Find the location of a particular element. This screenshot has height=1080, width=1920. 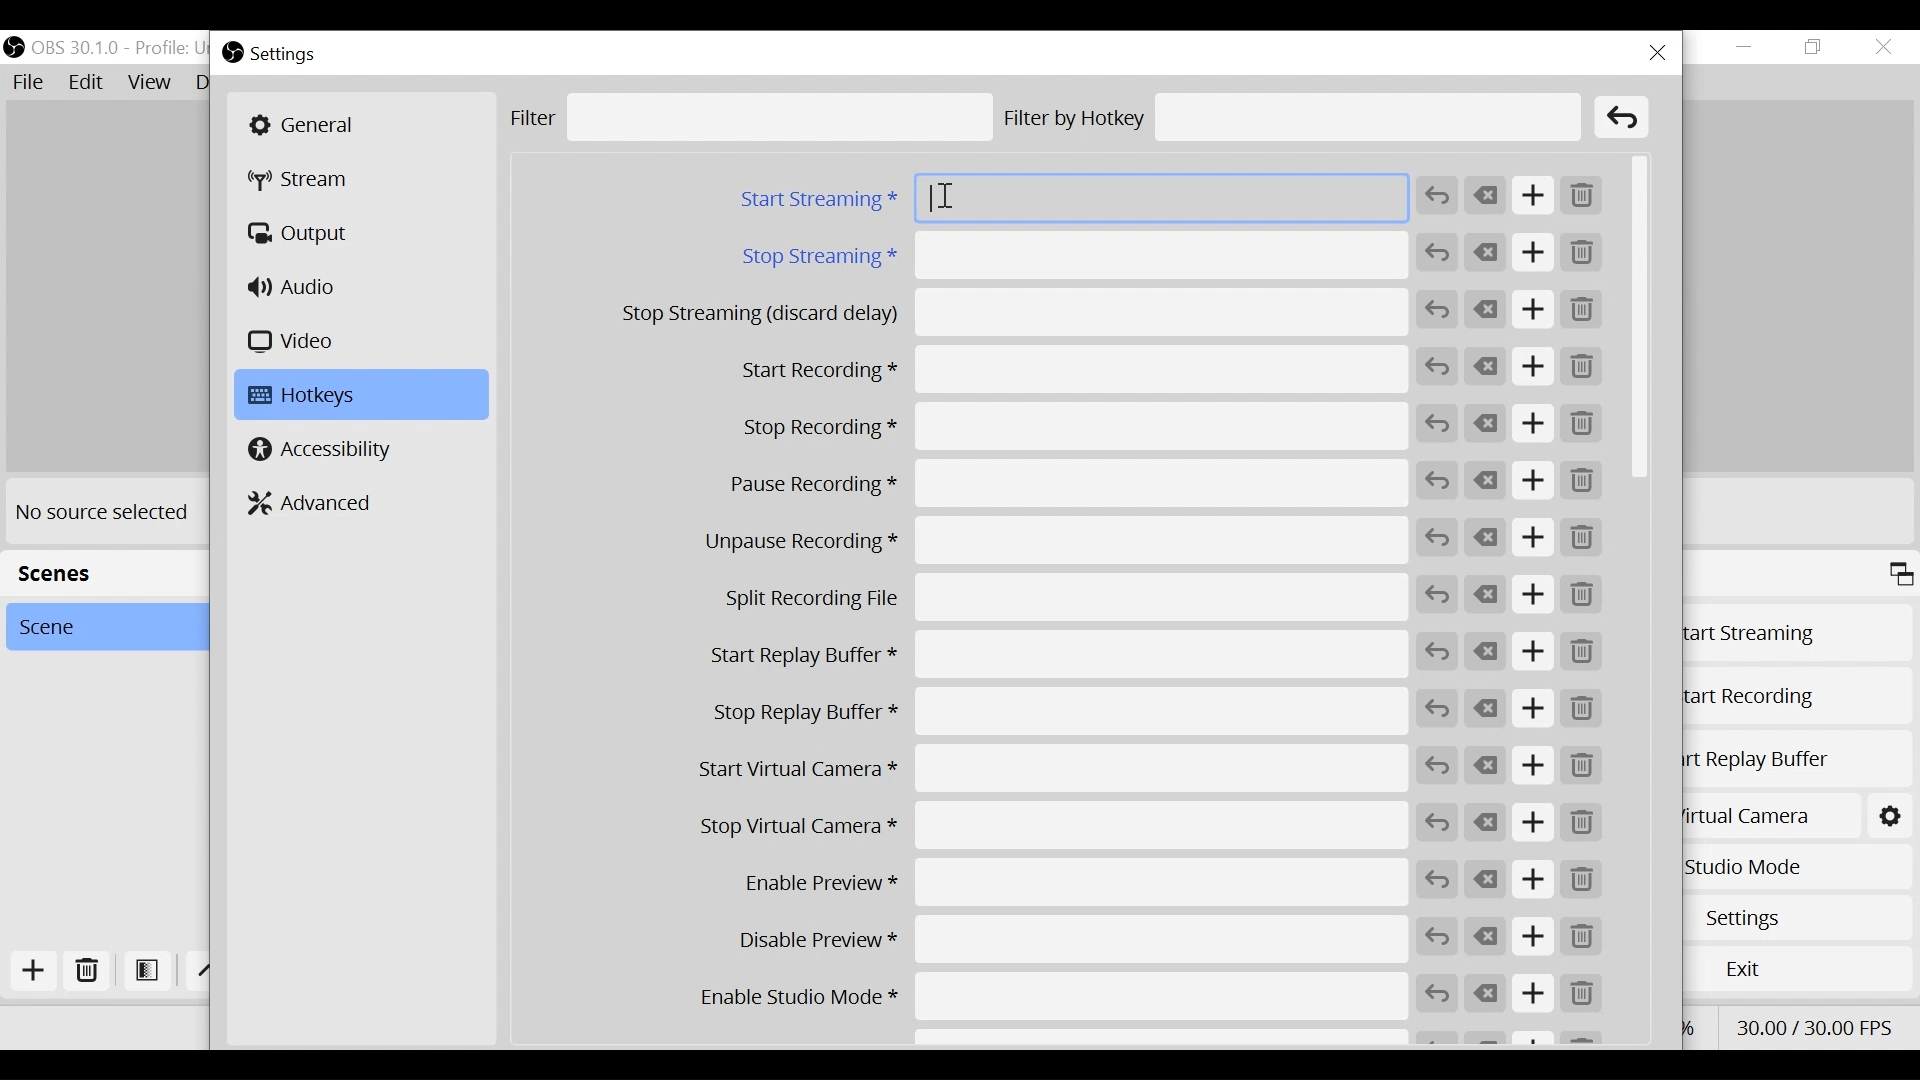

Remove is located at coordinates (1581, 253).